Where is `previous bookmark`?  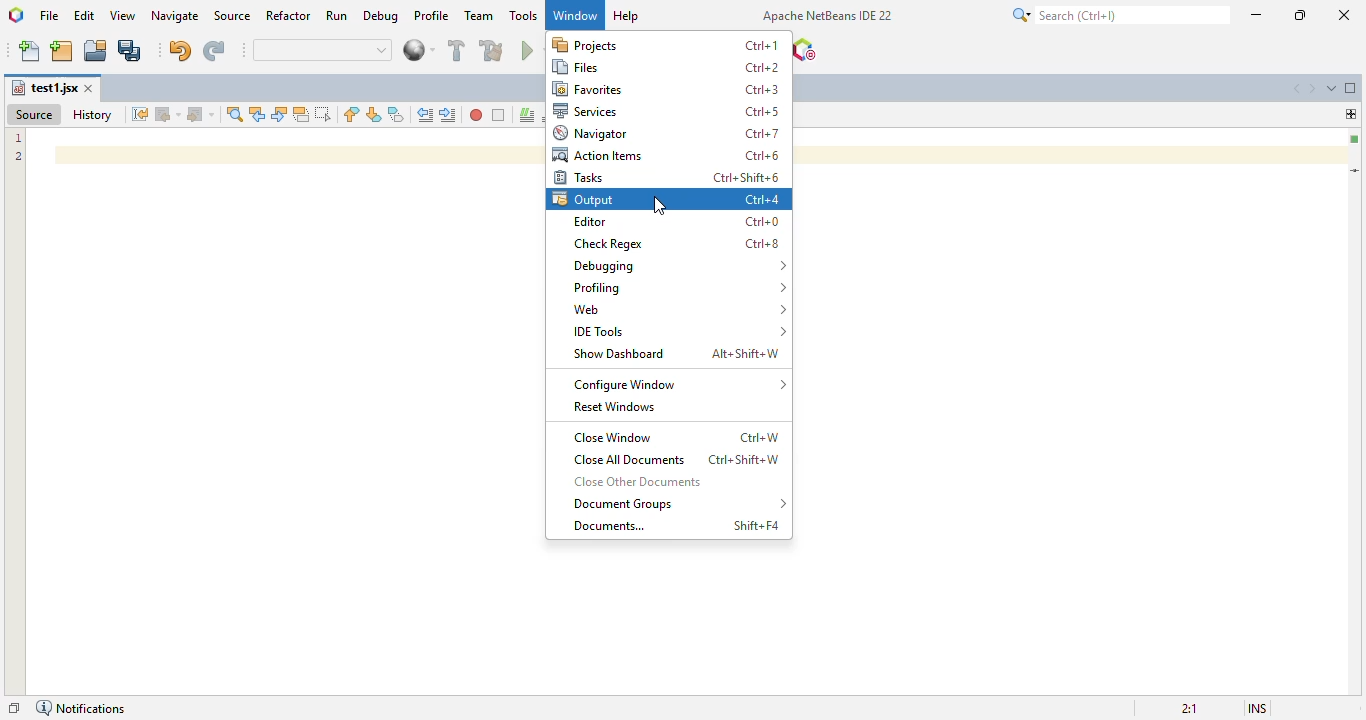
previous bookmark is located at coordinates (352, 114).